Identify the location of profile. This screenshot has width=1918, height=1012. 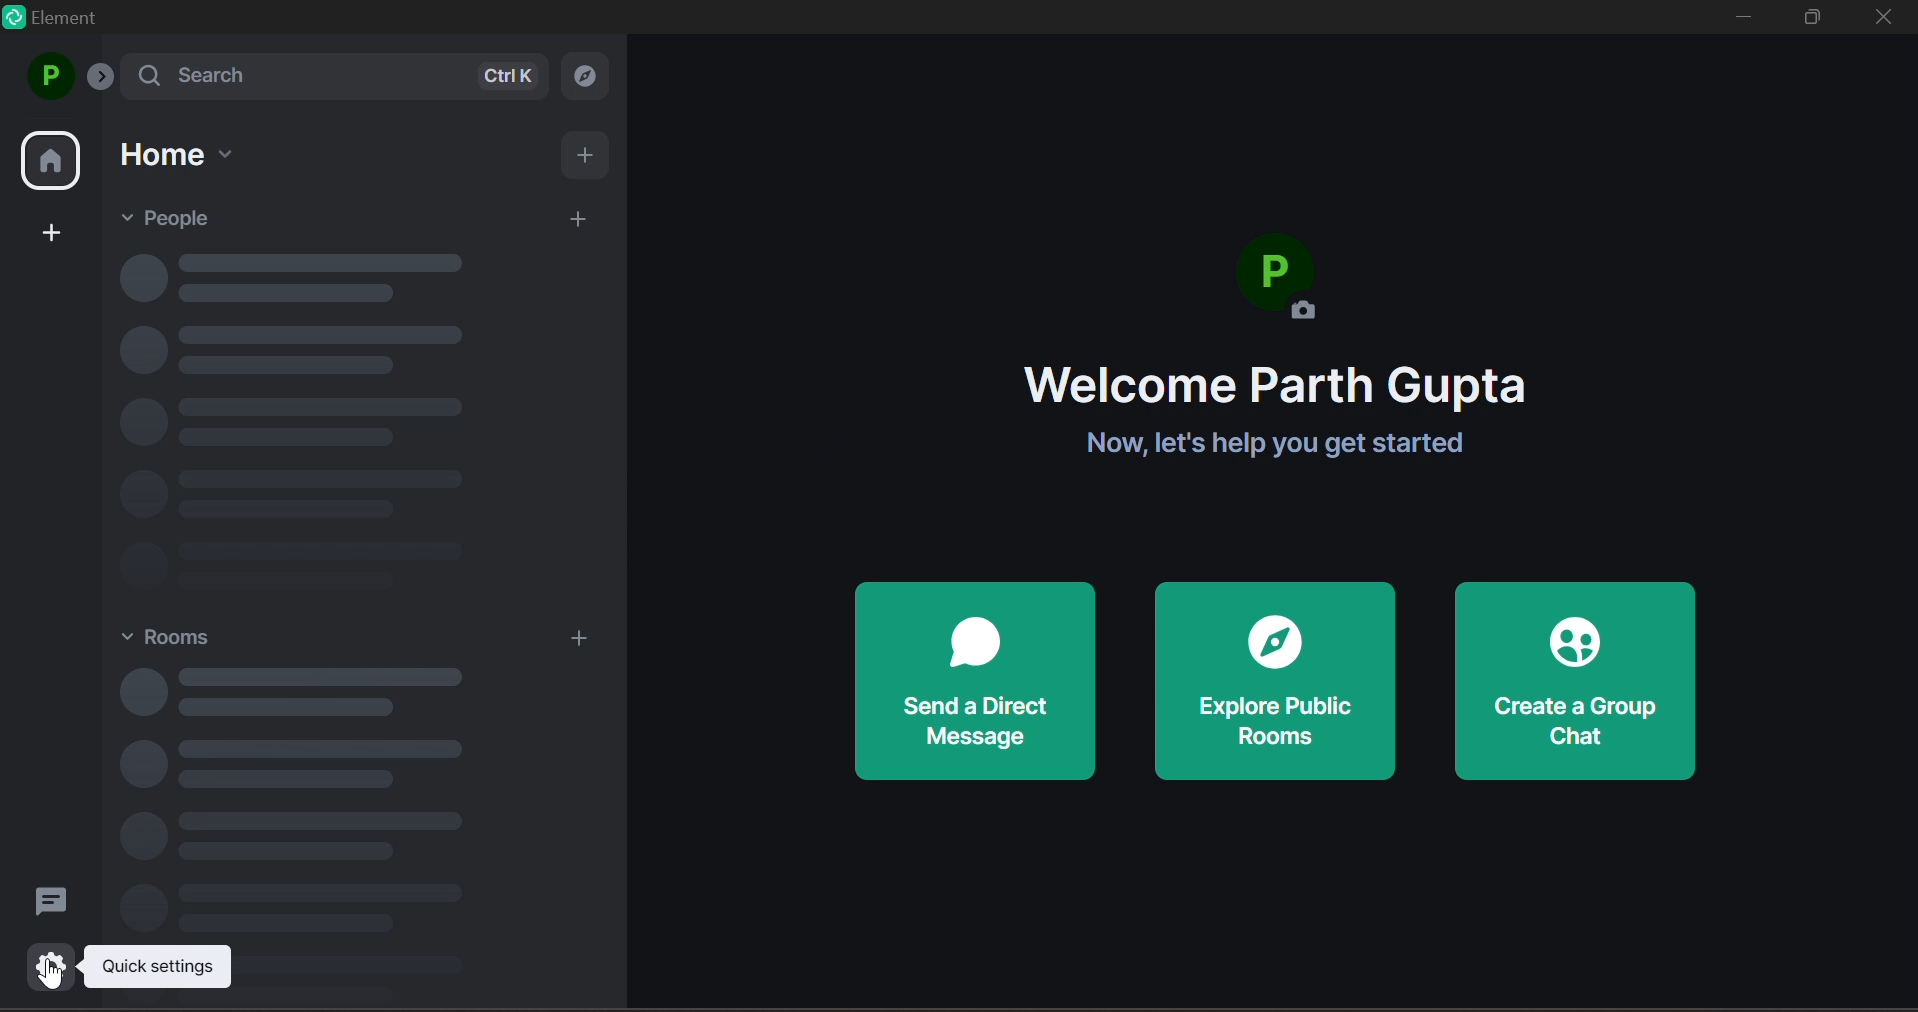
(49, 76).